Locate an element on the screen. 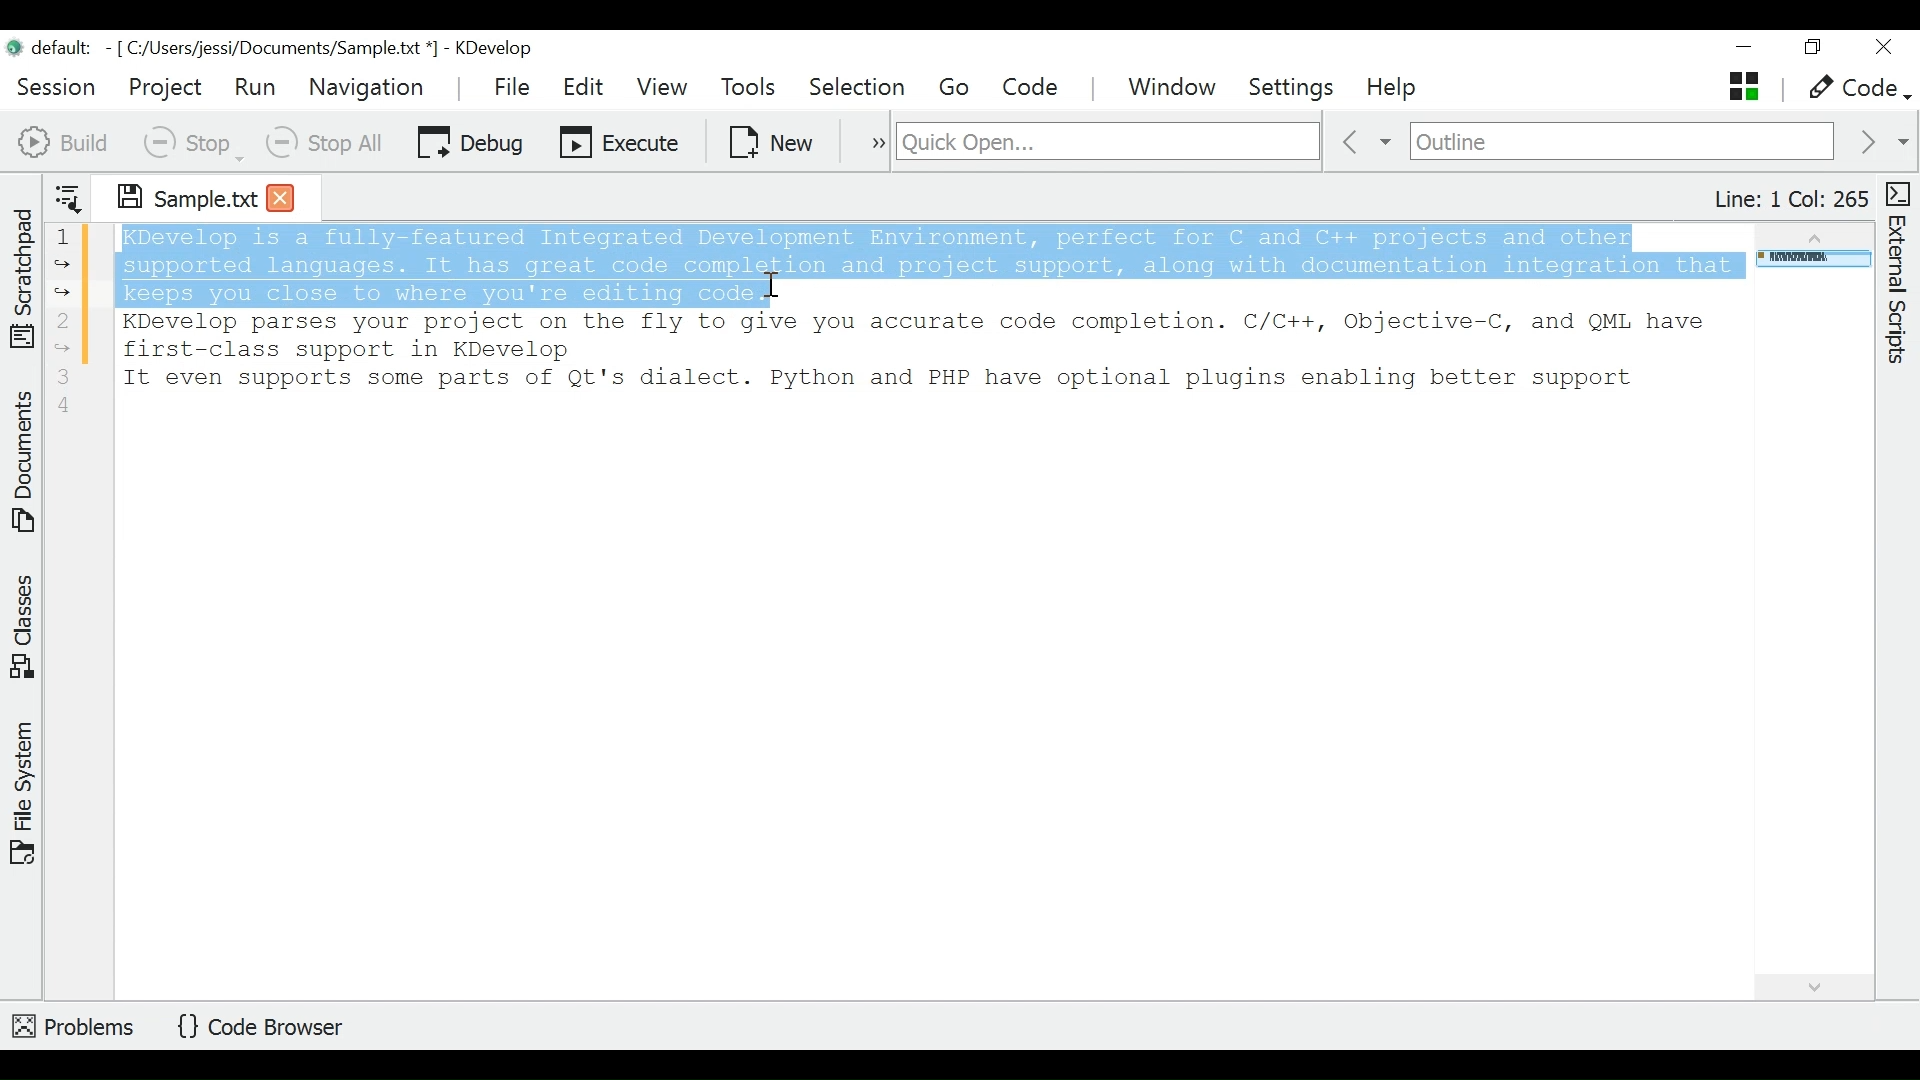 The width and height of the screenshot is (1920, 1080). Navigation is located at coordinates (371, 87).